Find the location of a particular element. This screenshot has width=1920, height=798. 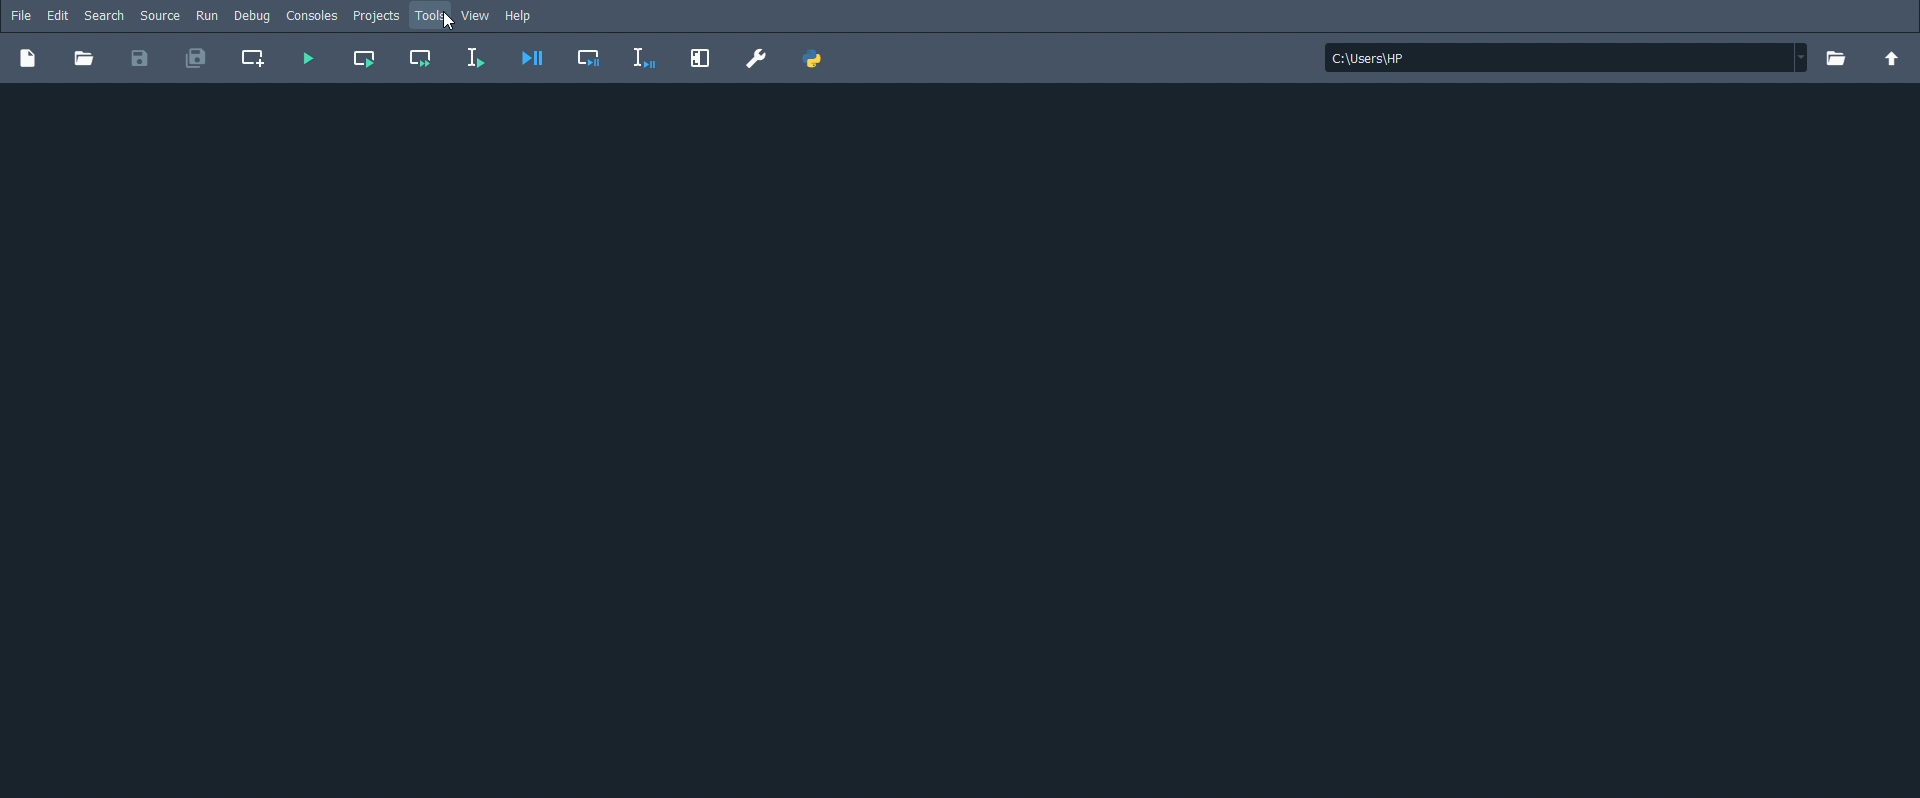

Run file is located at coordinates (305, 59).